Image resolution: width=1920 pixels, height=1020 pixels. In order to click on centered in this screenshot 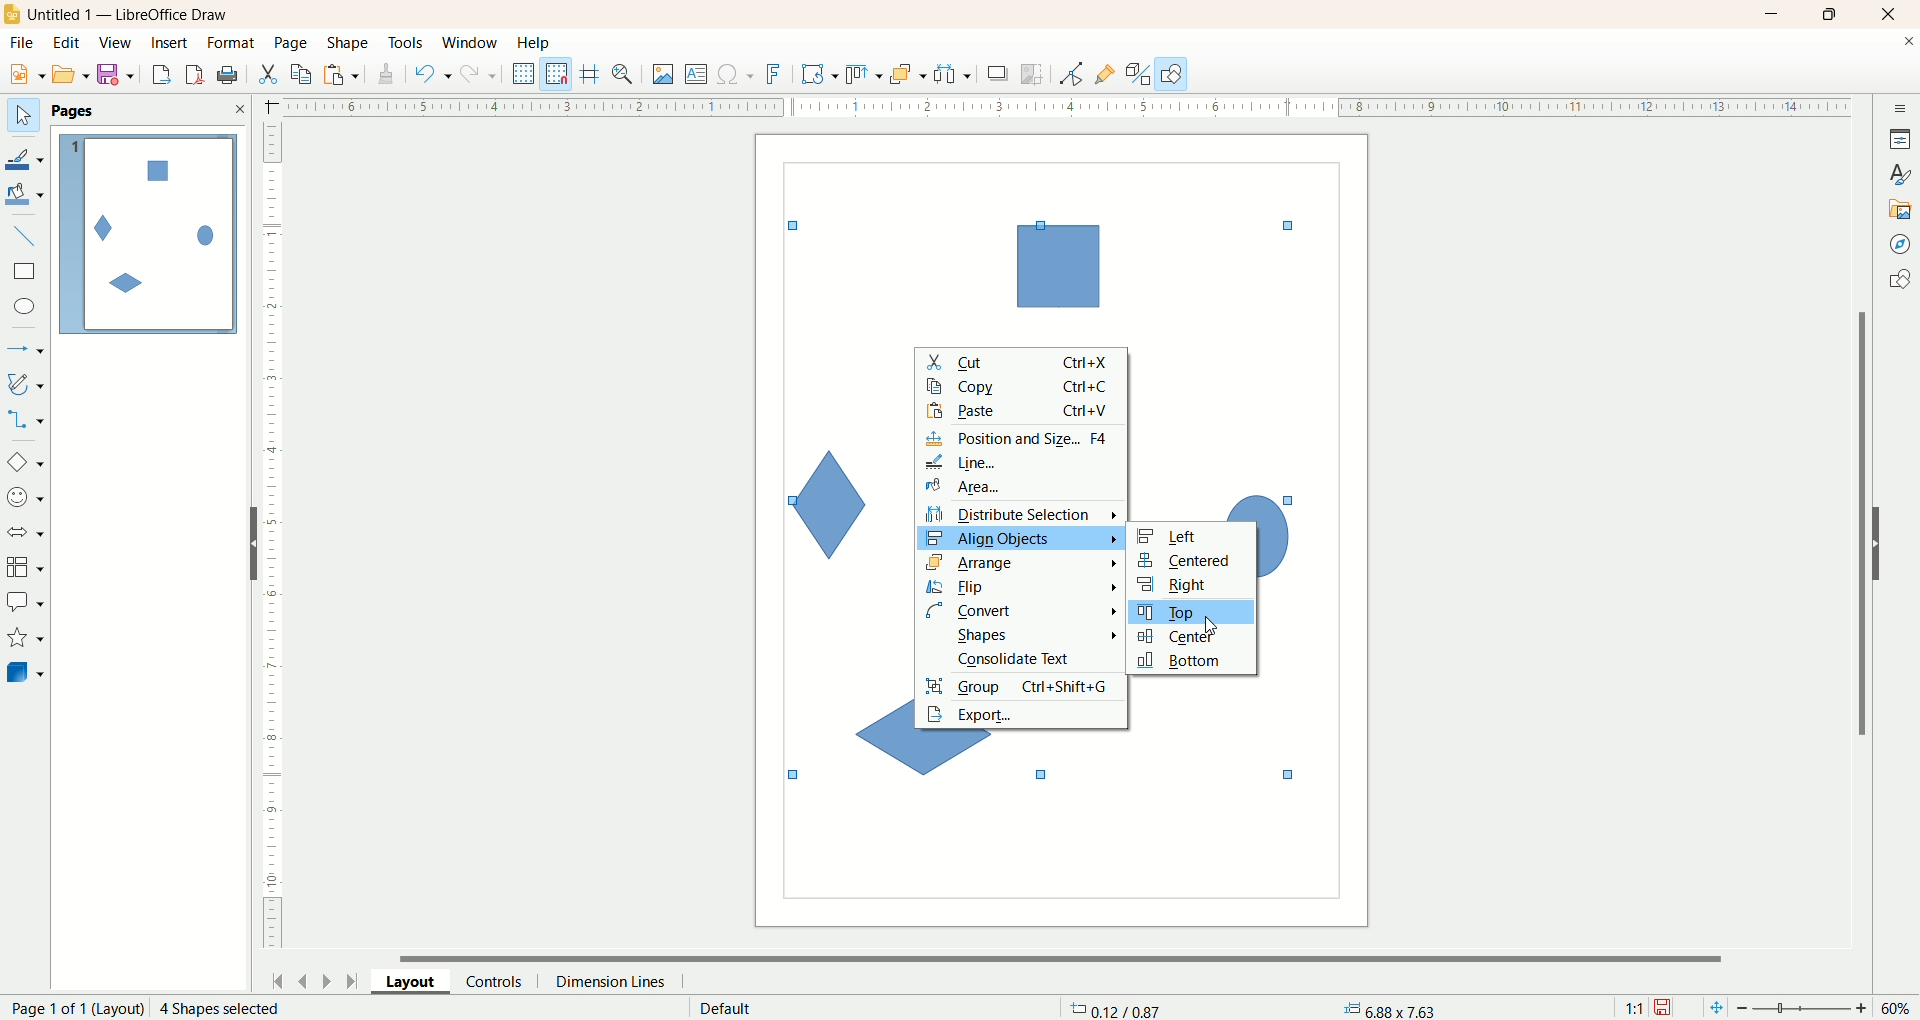, I will do `click(1193, 561)`.